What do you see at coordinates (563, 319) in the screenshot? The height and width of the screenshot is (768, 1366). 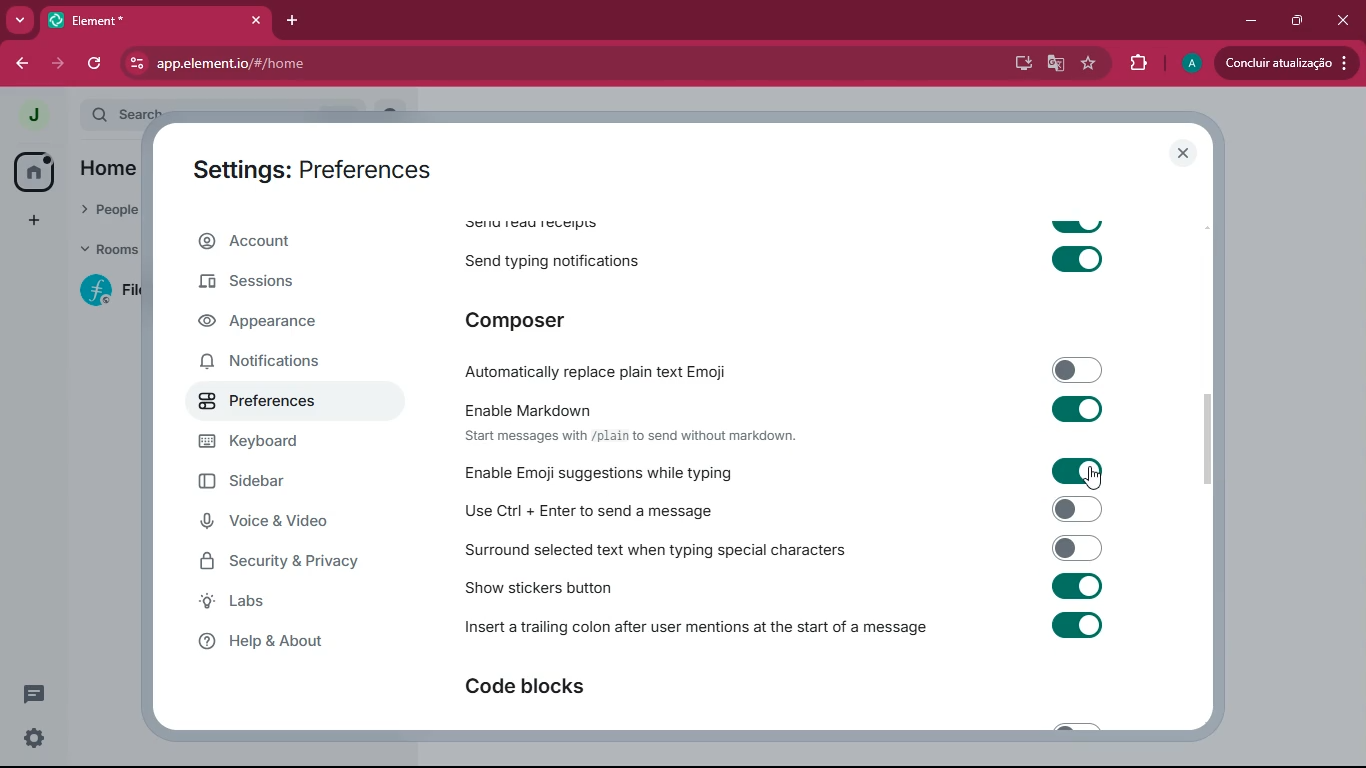 I see `composer` at bounding box center [563, 319].